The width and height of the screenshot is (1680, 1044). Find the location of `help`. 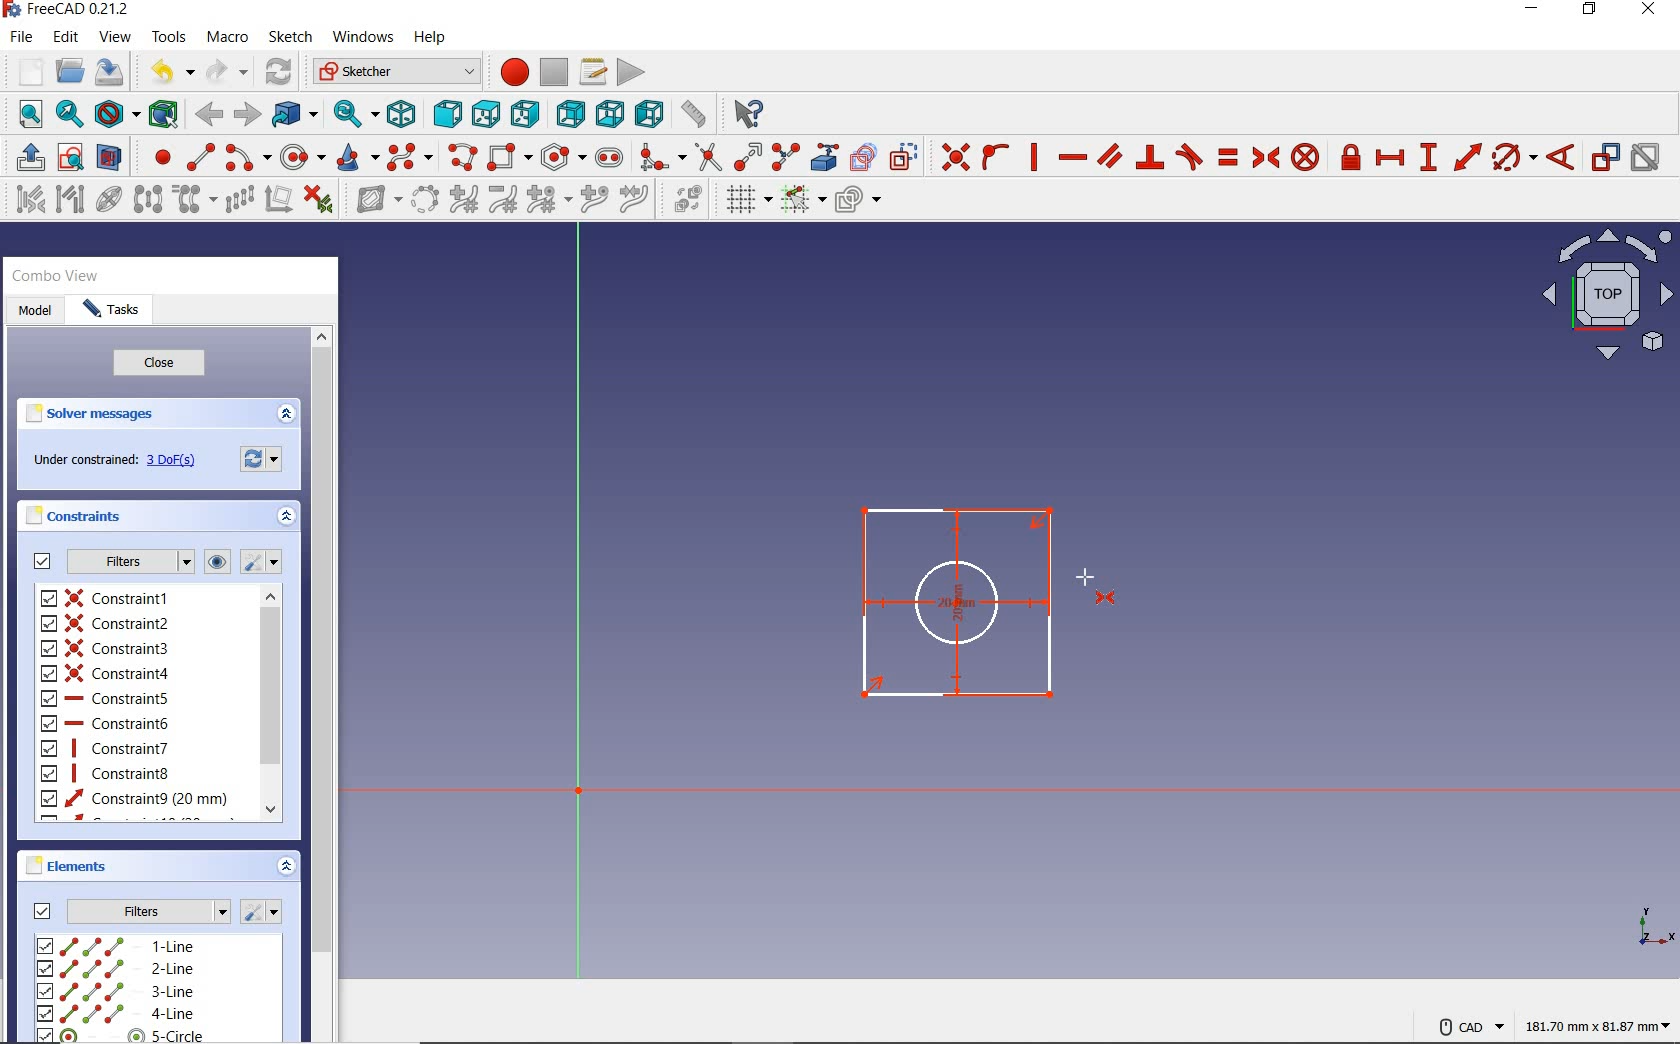

help is located at coordinates (431, 38).